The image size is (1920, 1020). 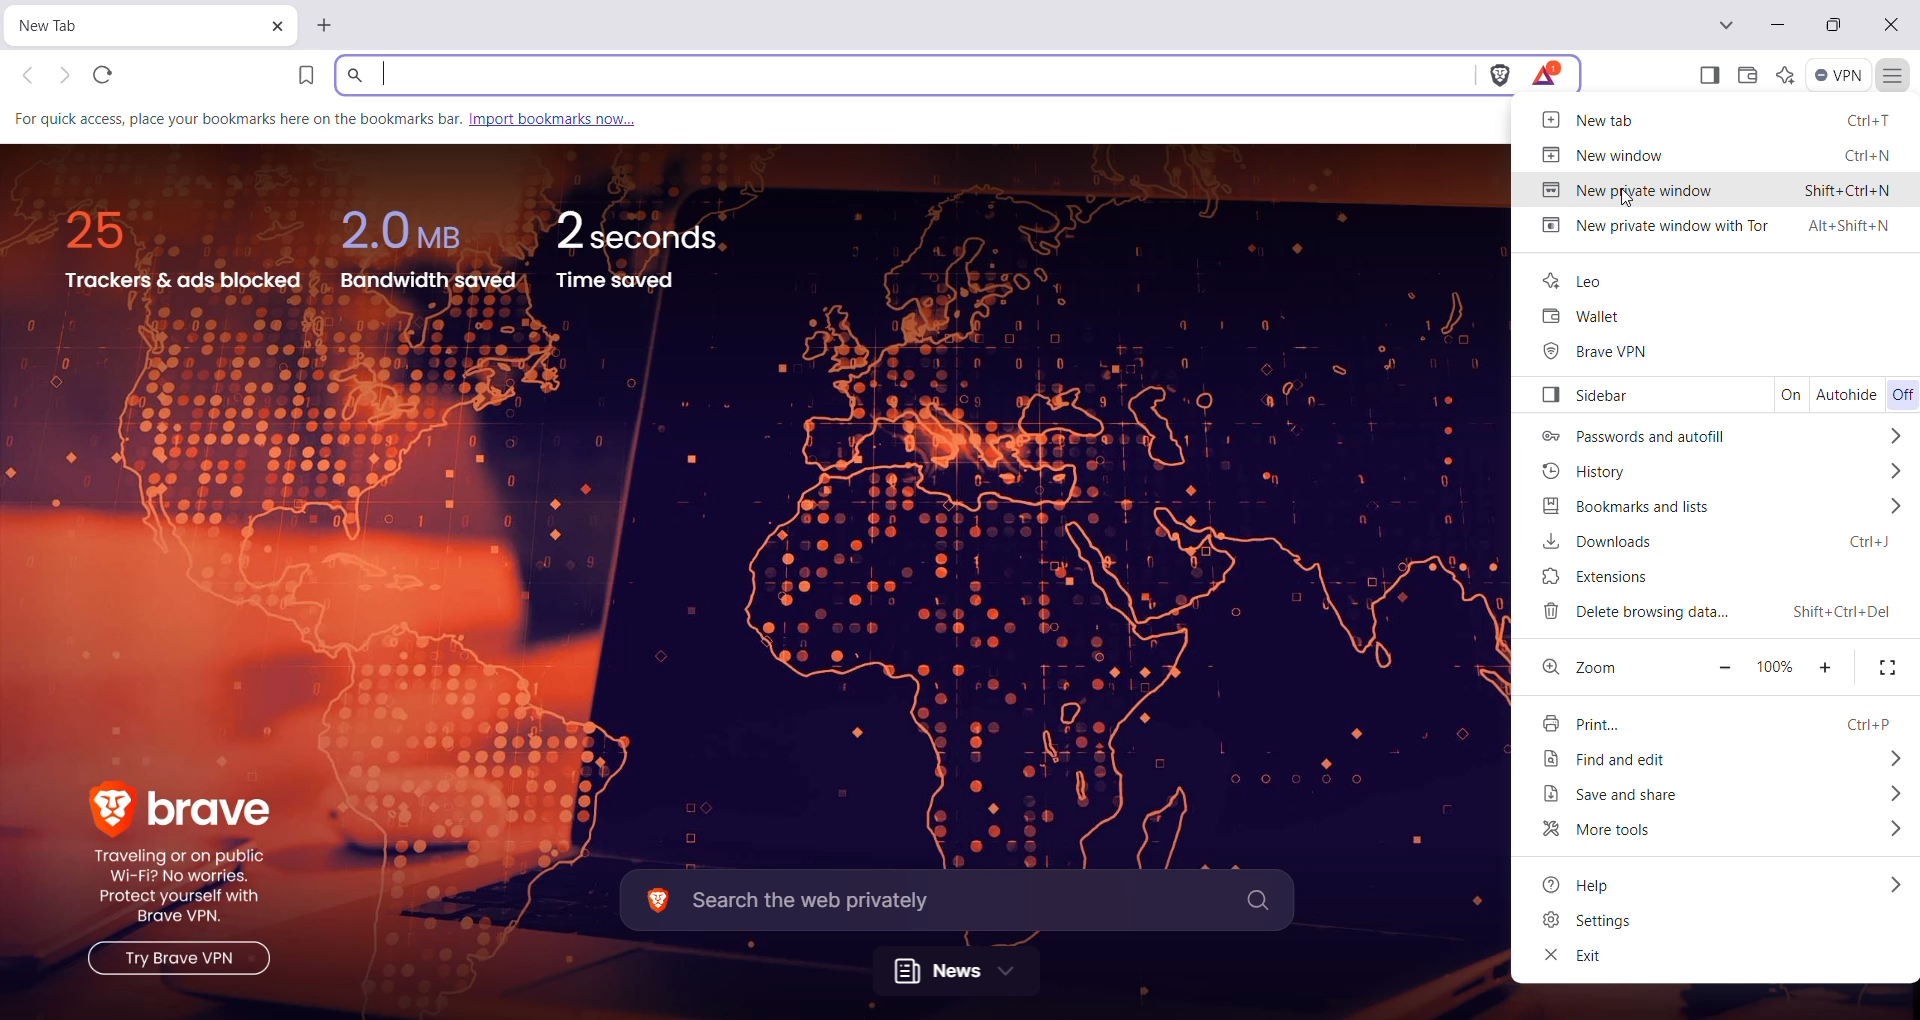 What do you see at coordinates (1895, 472) in the screenshot?
I see `More Options` at bounding box center [1895, 472].